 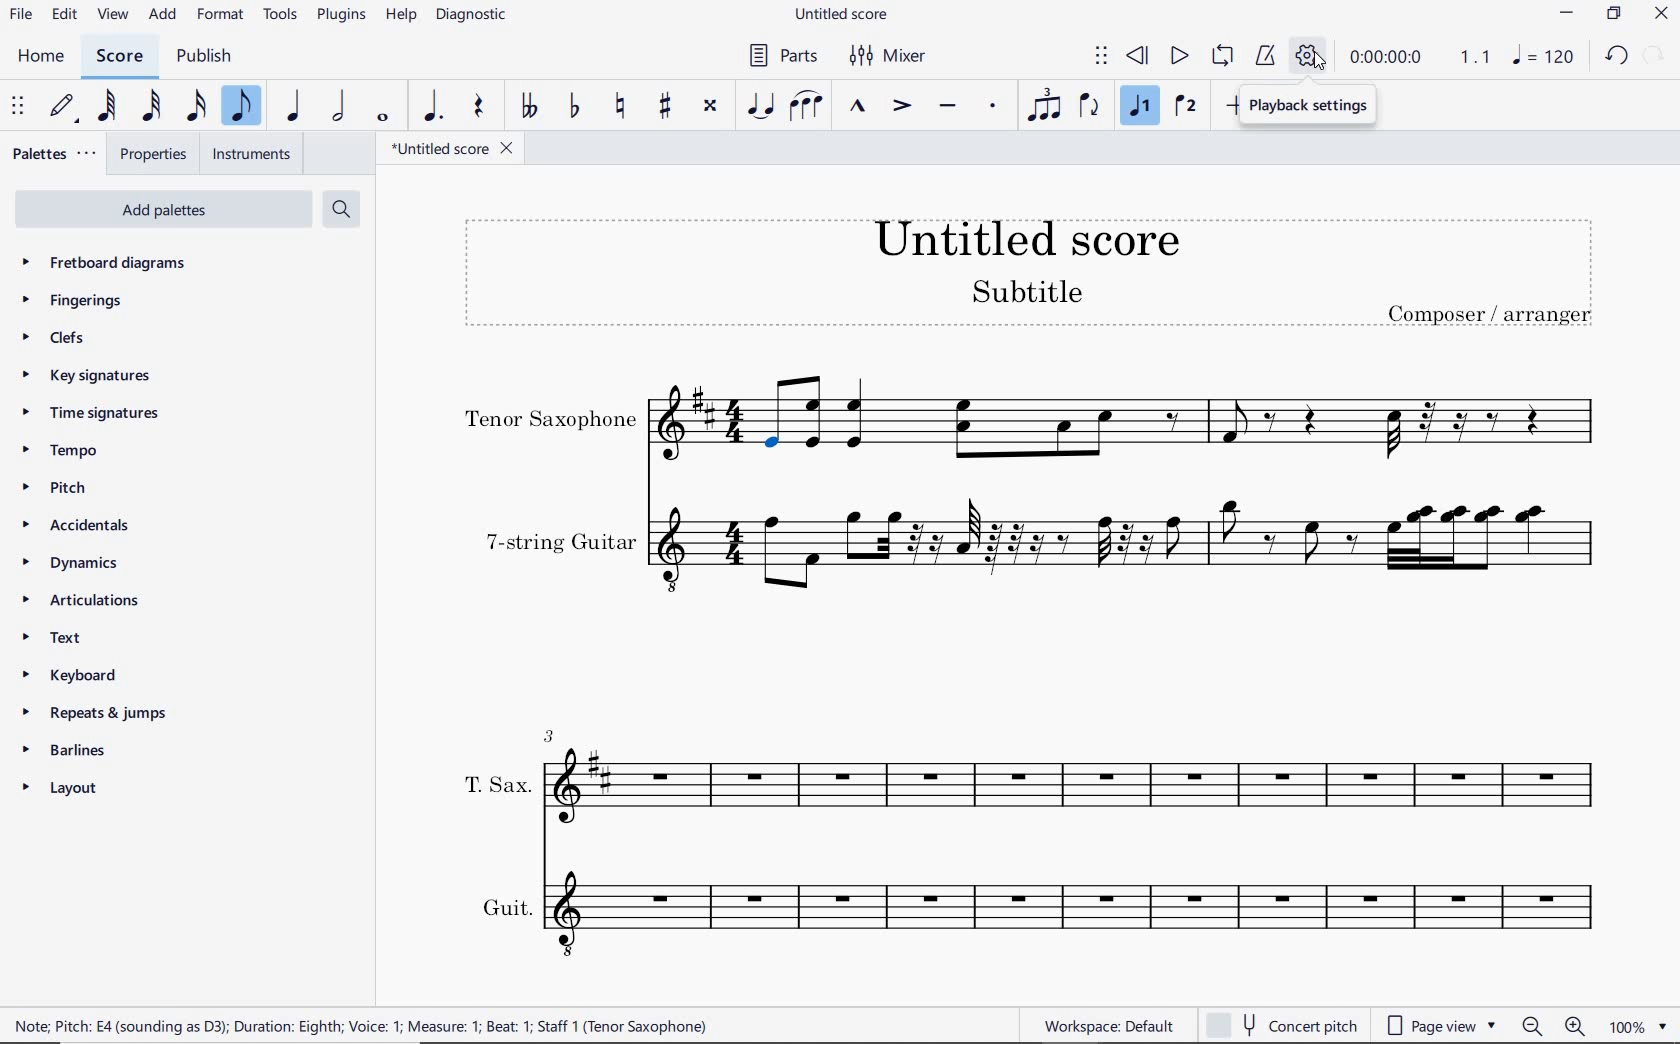 What do you see at coordinates (336, 107) in the screenshot?
I see `HALF NOTE` at bounding box center [336, 107].